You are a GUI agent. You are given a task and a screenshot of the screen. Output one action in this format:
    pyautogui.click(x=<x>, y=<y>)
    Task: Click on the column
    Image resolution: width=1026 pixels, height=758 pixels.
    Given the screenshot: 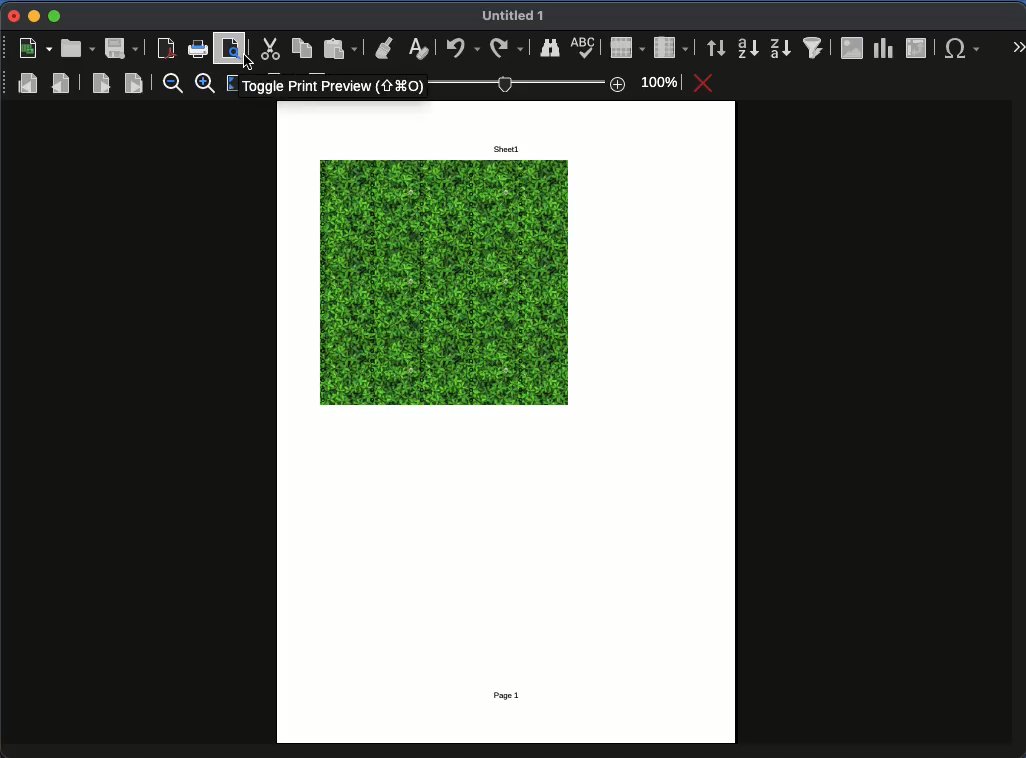 What is the action you would take?
    pyautogui.click(x=670, y=47)
    